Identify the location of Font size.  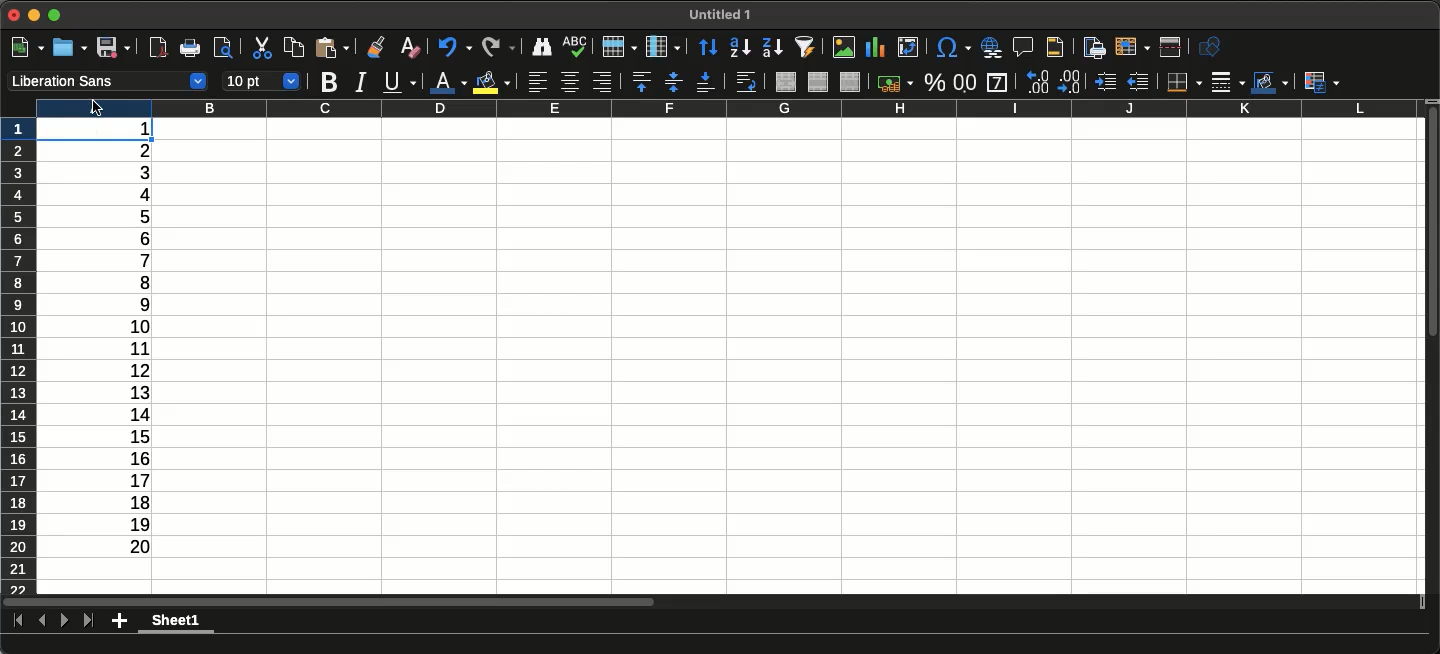
(261, 82).